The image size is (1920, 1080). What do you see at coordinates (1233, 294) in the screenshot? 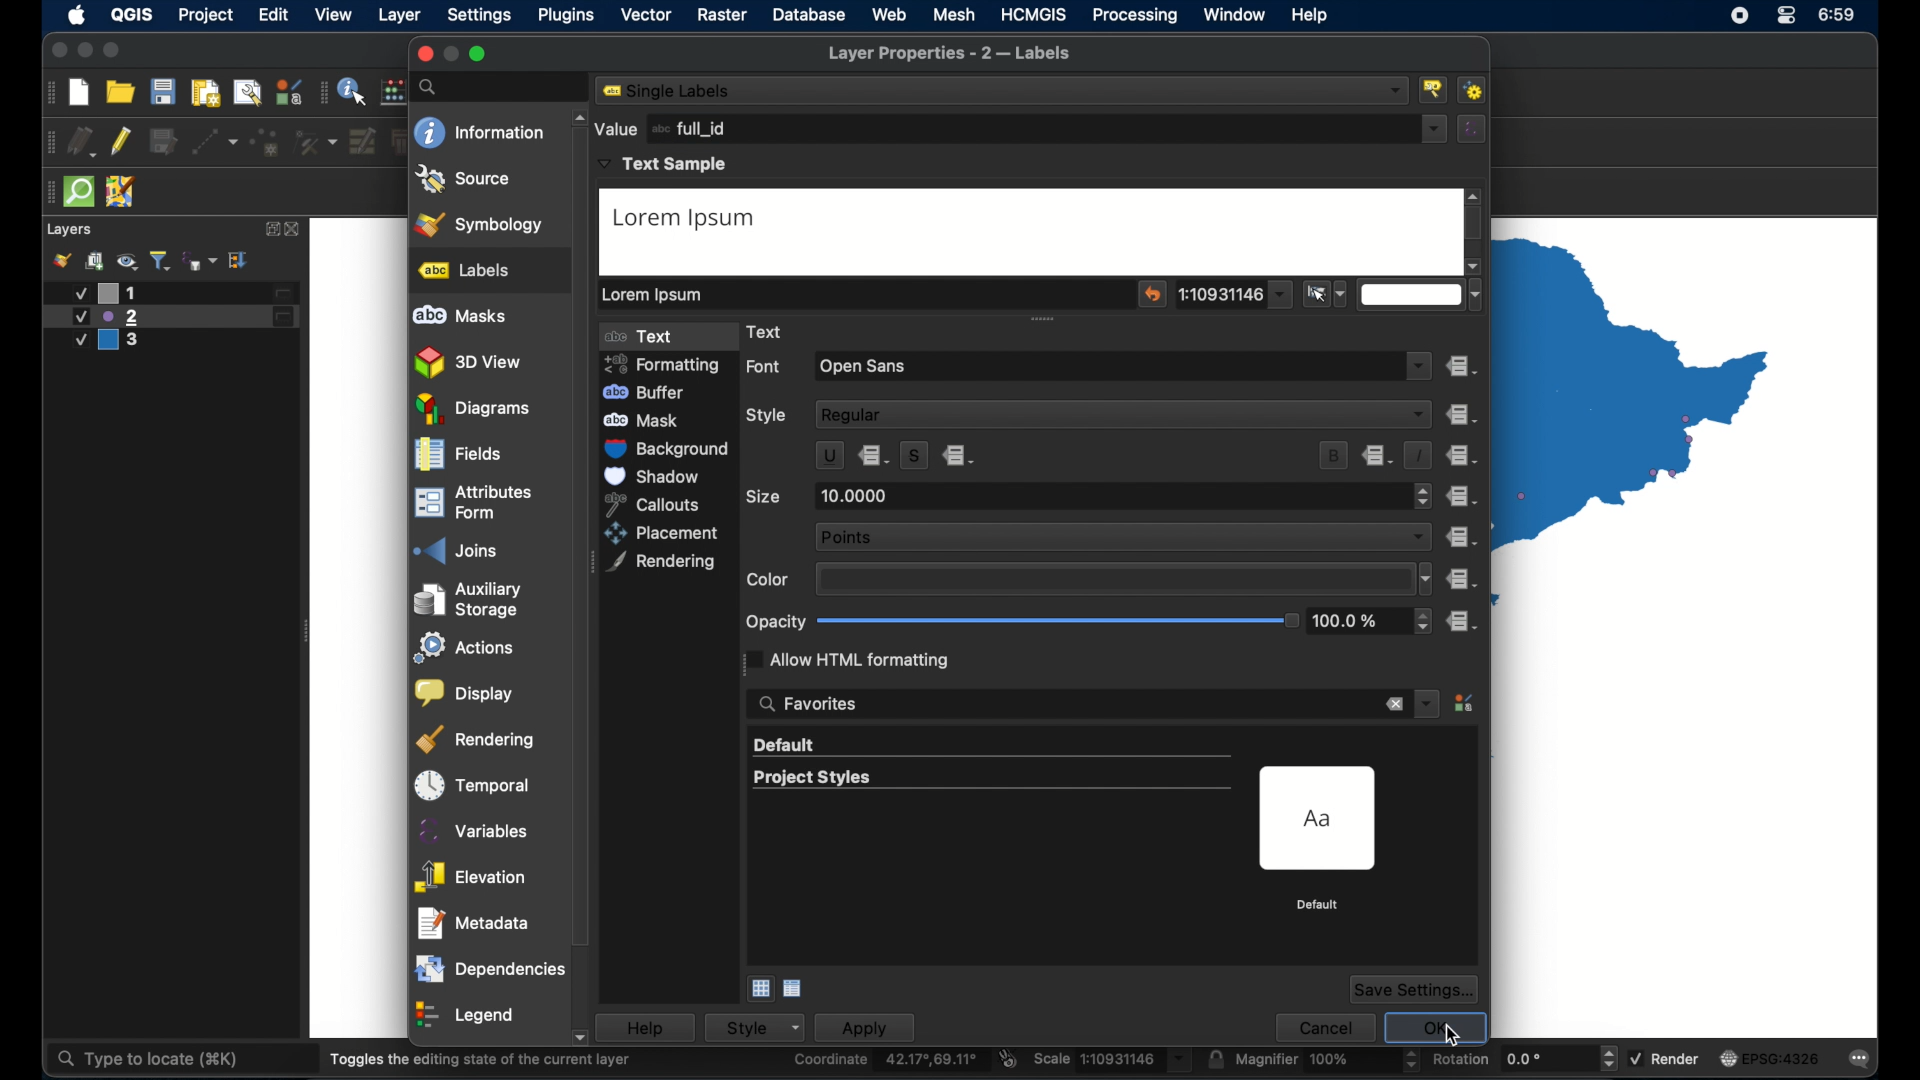
I see `dropdown menu` at bounding box center [1233, 294].